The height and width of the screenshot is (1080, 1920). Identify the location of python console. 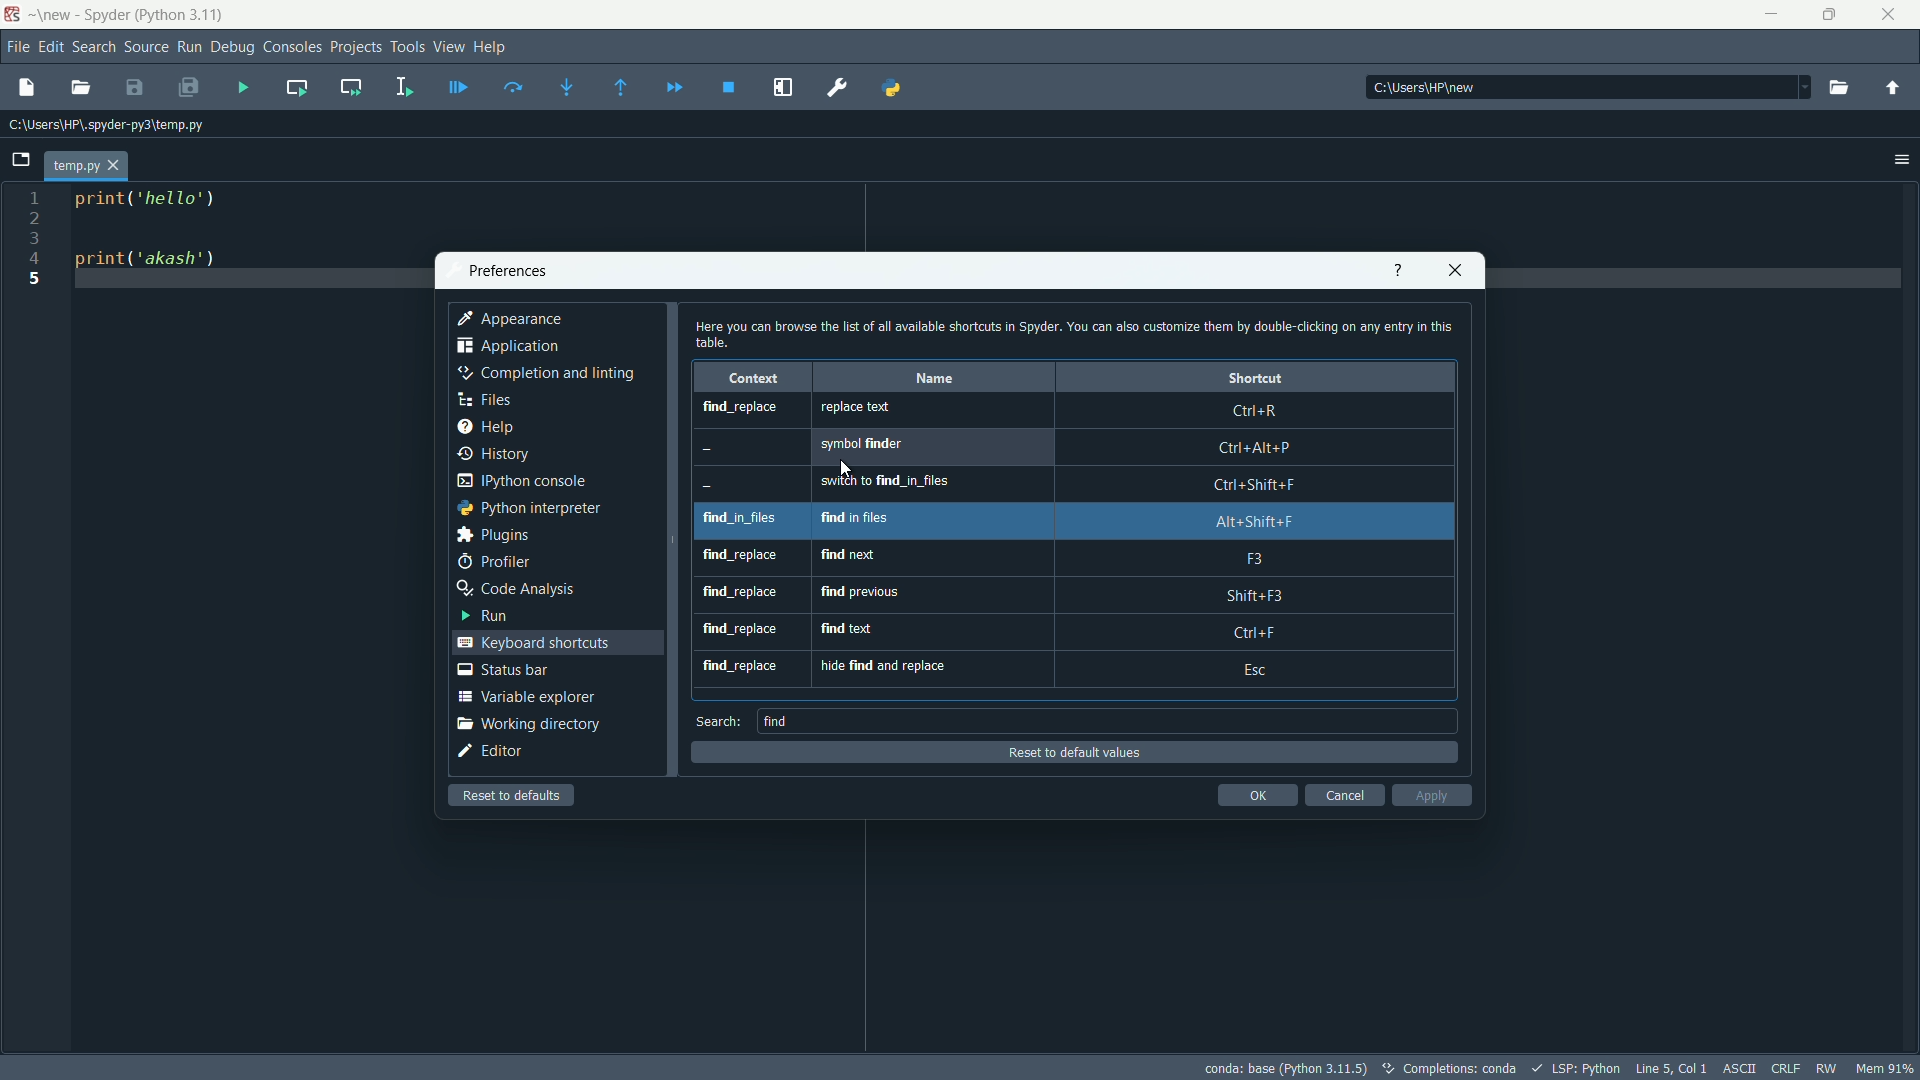
(533, 482).